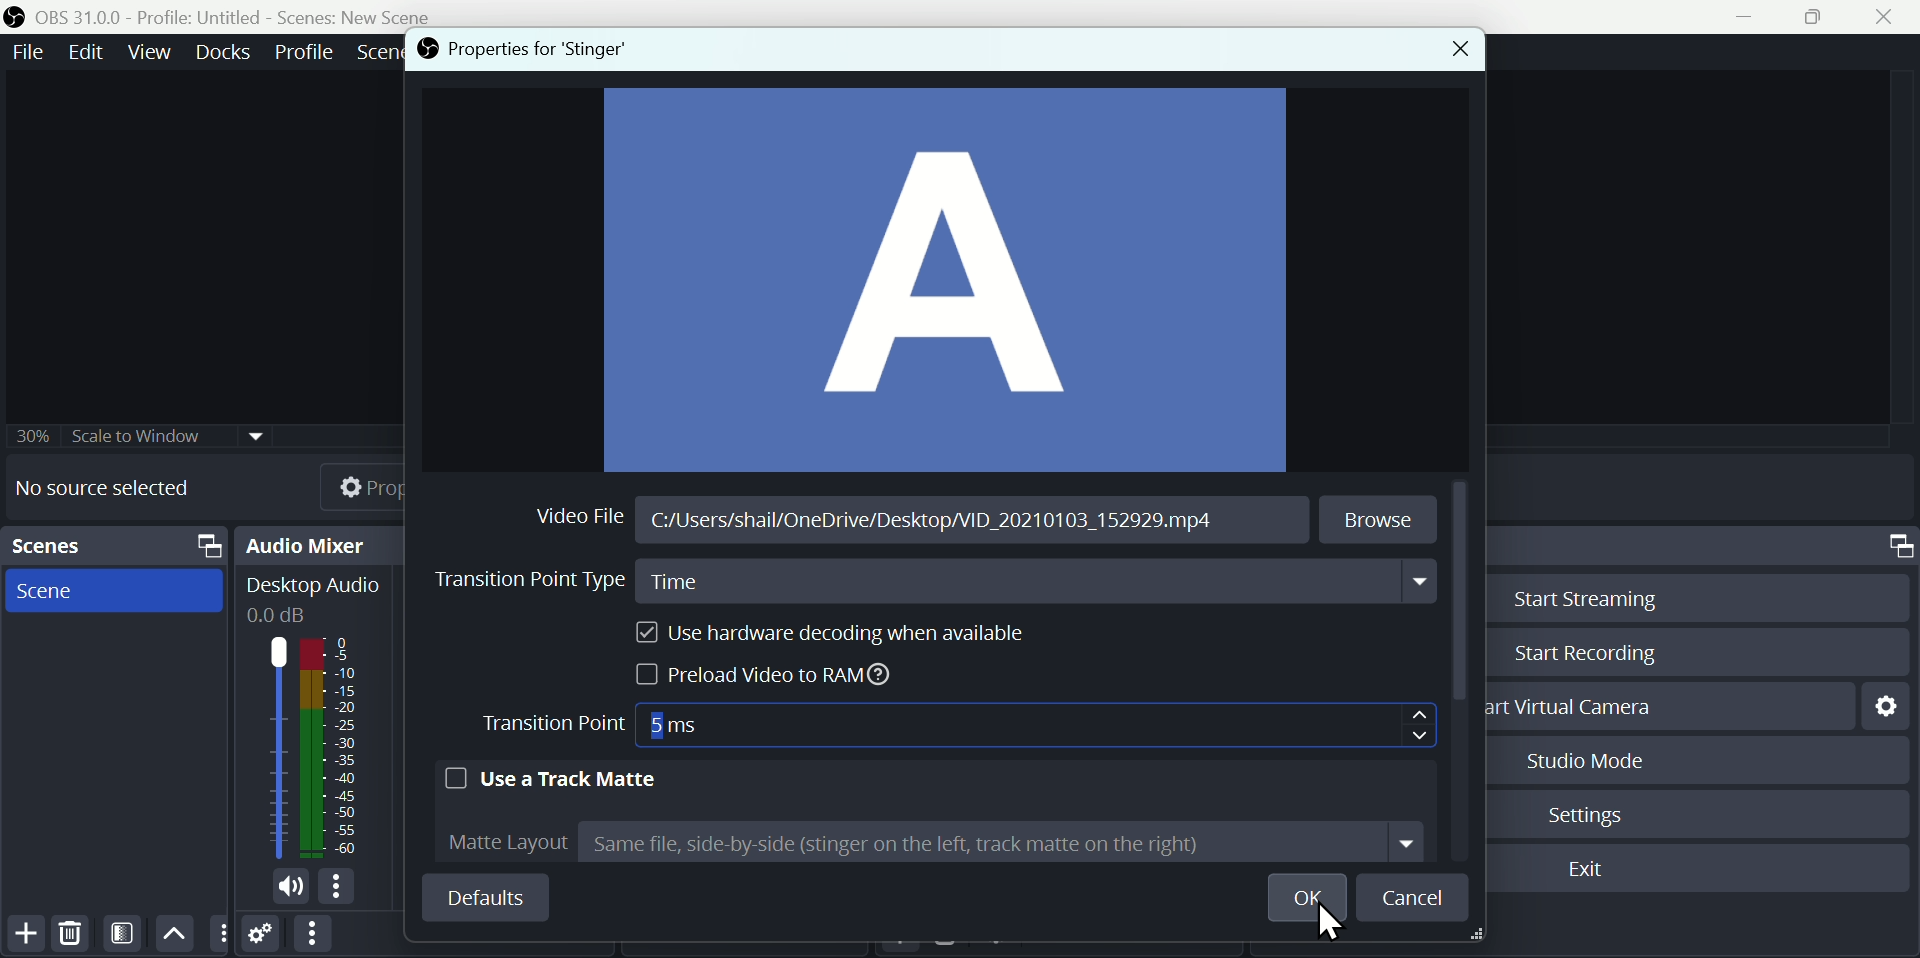 This screenshot has height=958, width=1920. What do you see at coordinates (1041, 585) in the screenshot?
I see `Time` at bounding box center [1041, 585].